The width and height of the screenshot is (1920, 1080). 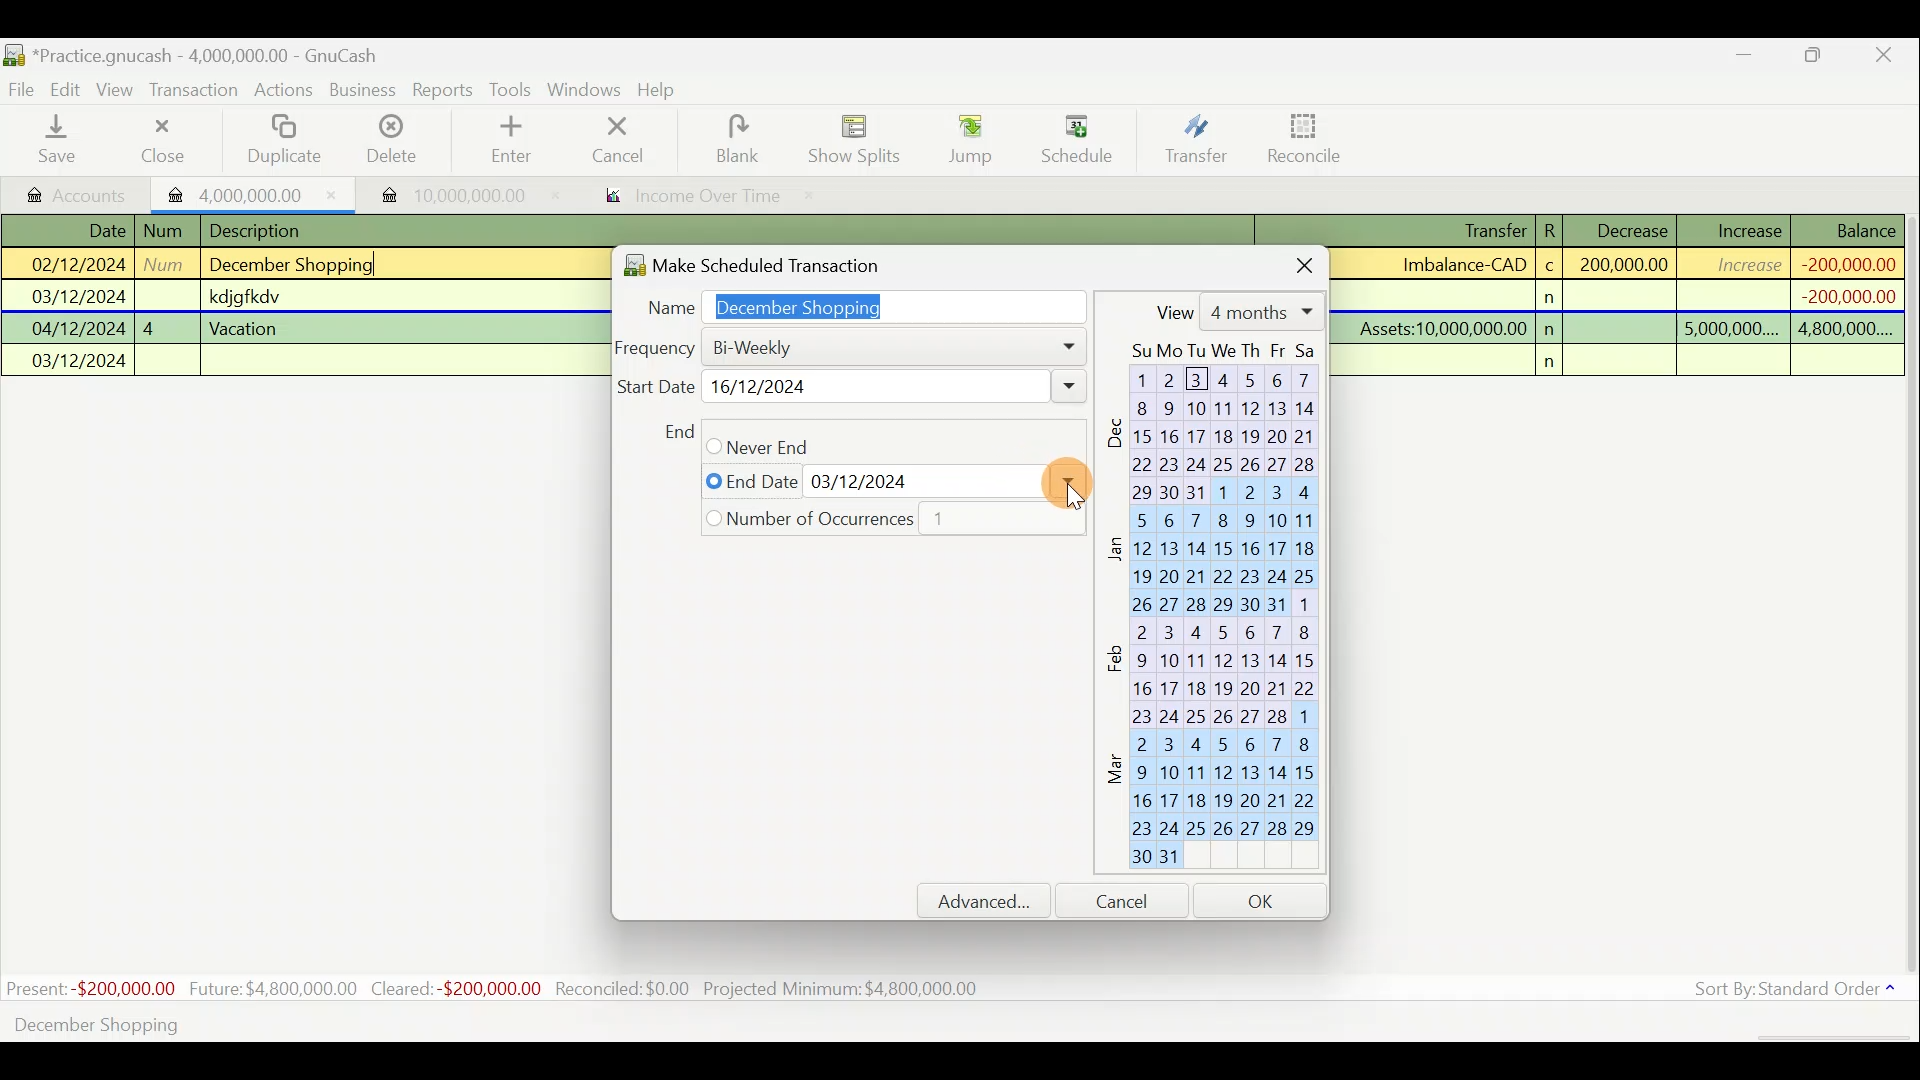 What do you see at coordinates (677, 431) in the screenshot?
I see `End` at bounding box center [677, 431].